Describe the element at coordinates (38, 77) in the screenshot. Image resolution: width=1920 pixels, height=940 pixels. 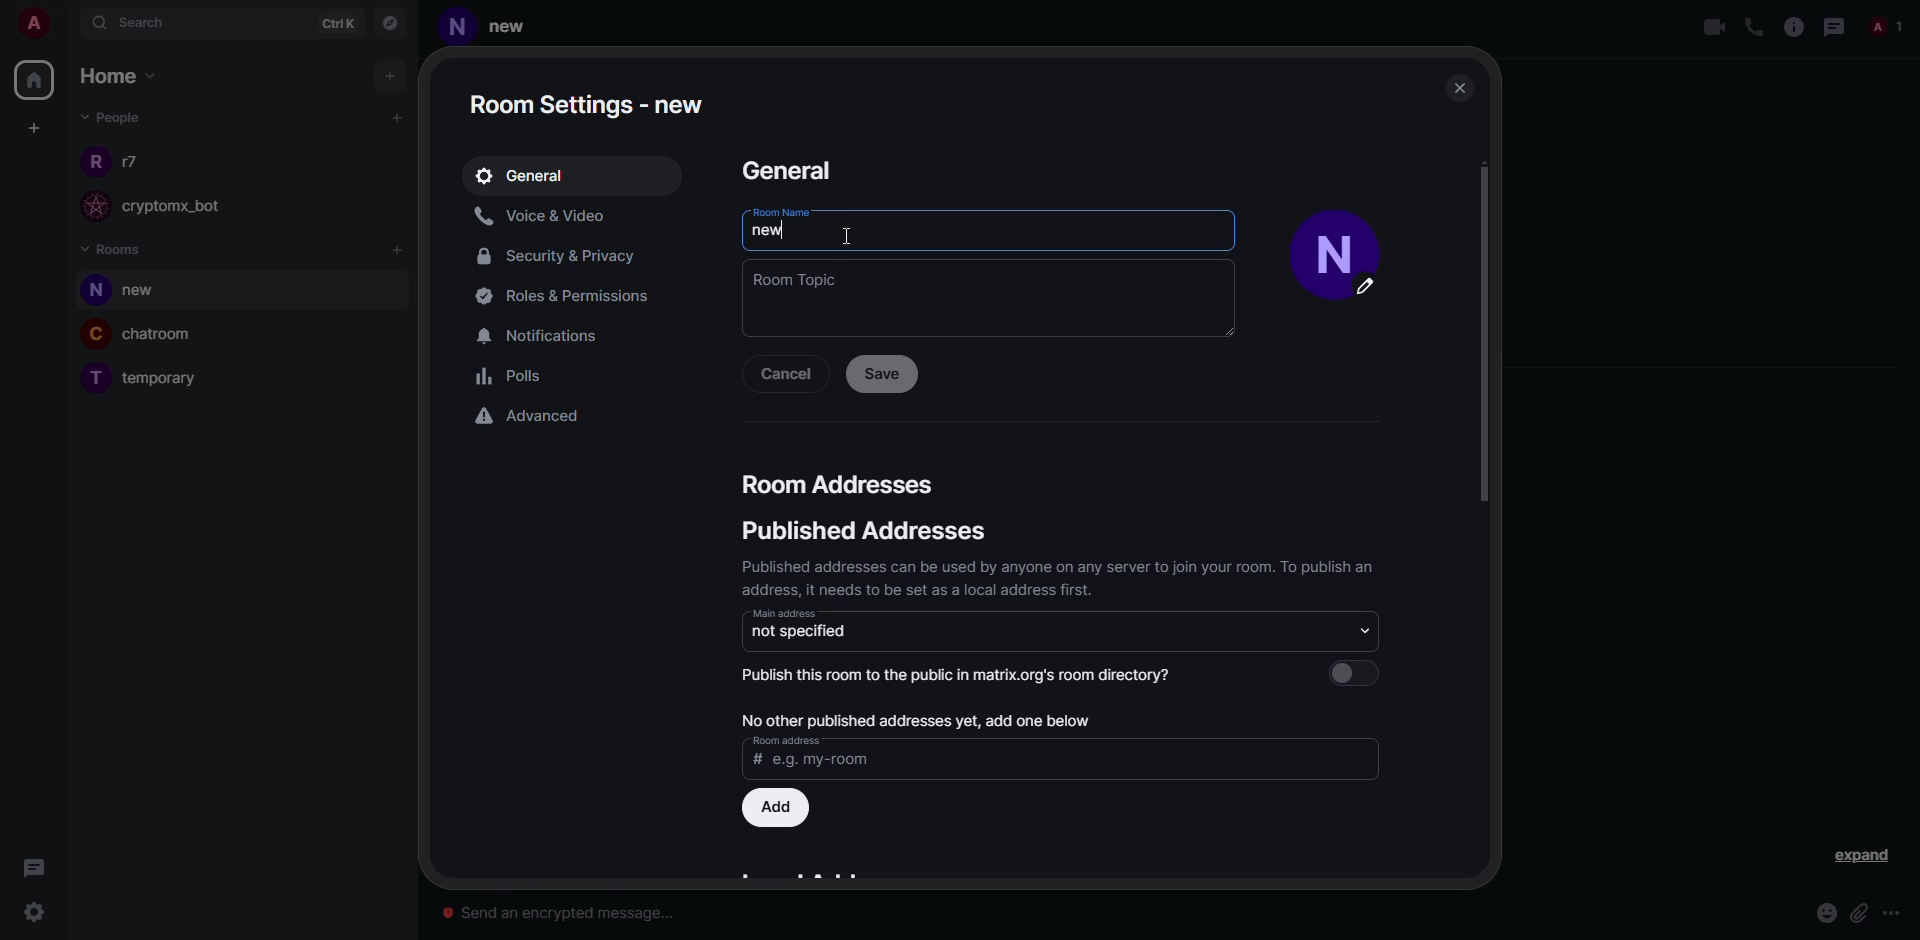
I see `home` at that location.